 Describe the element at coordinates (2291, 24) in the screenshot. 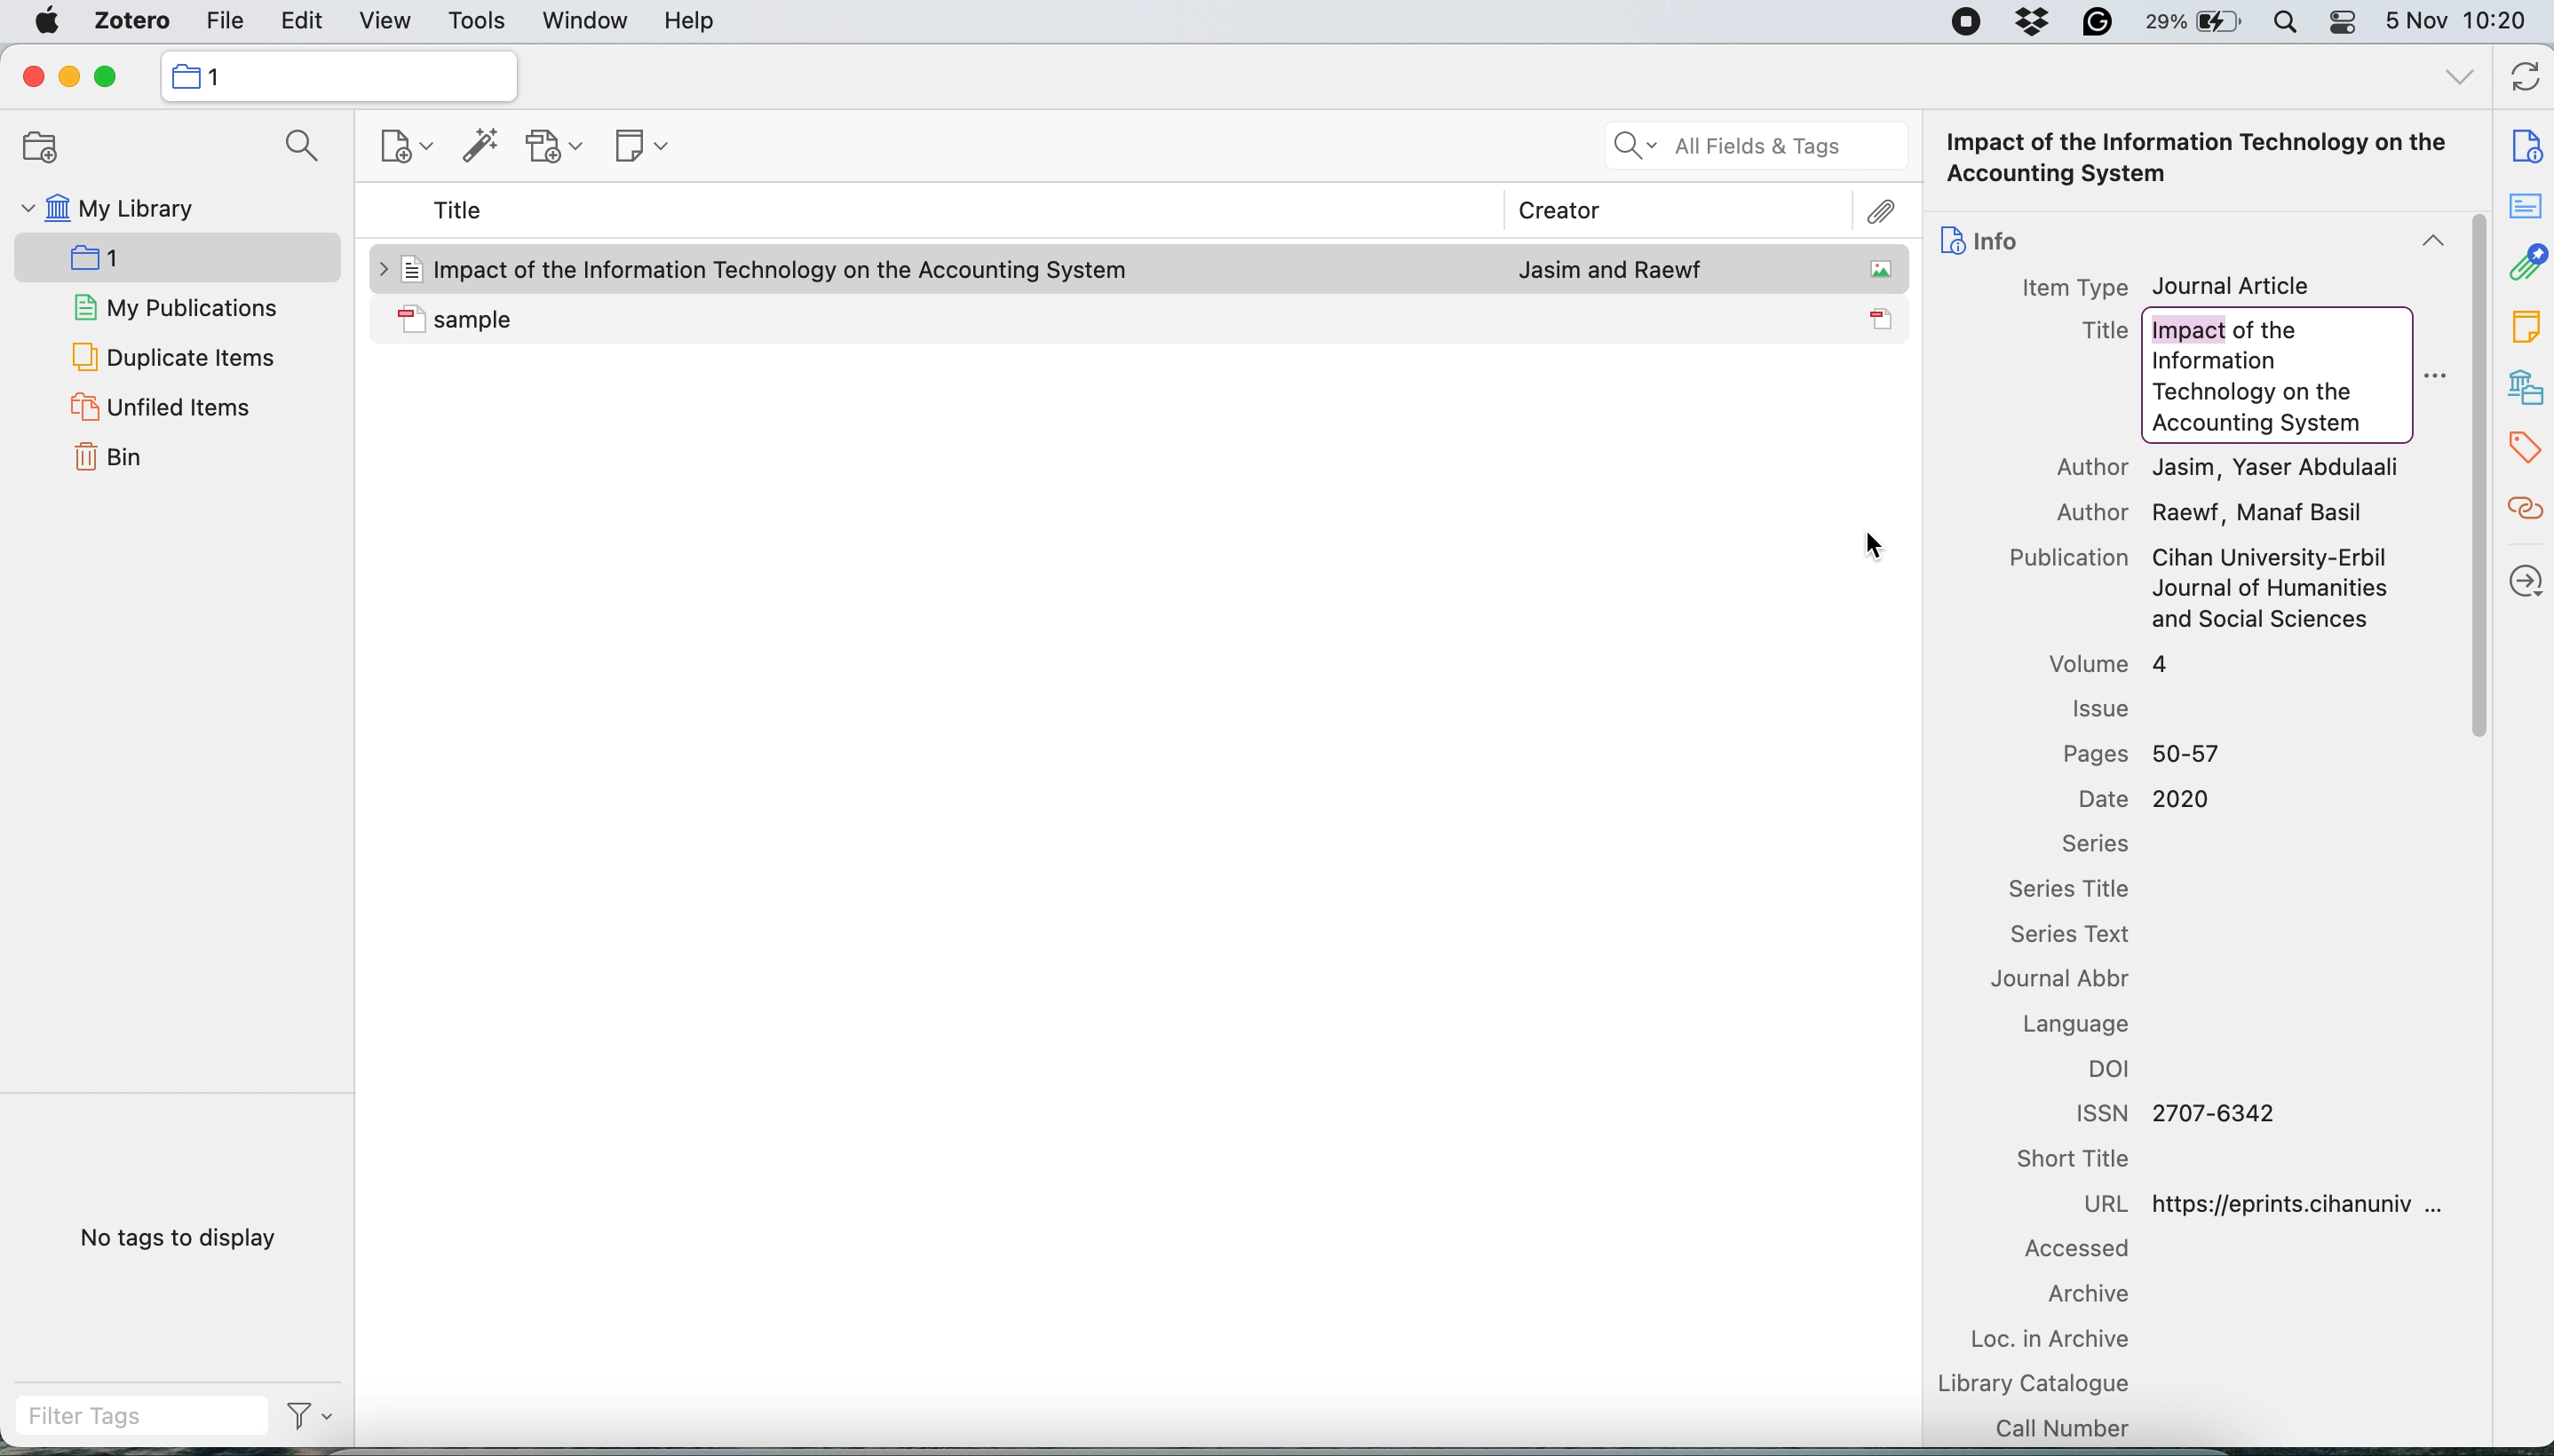

I see `spotlight search` at that location.